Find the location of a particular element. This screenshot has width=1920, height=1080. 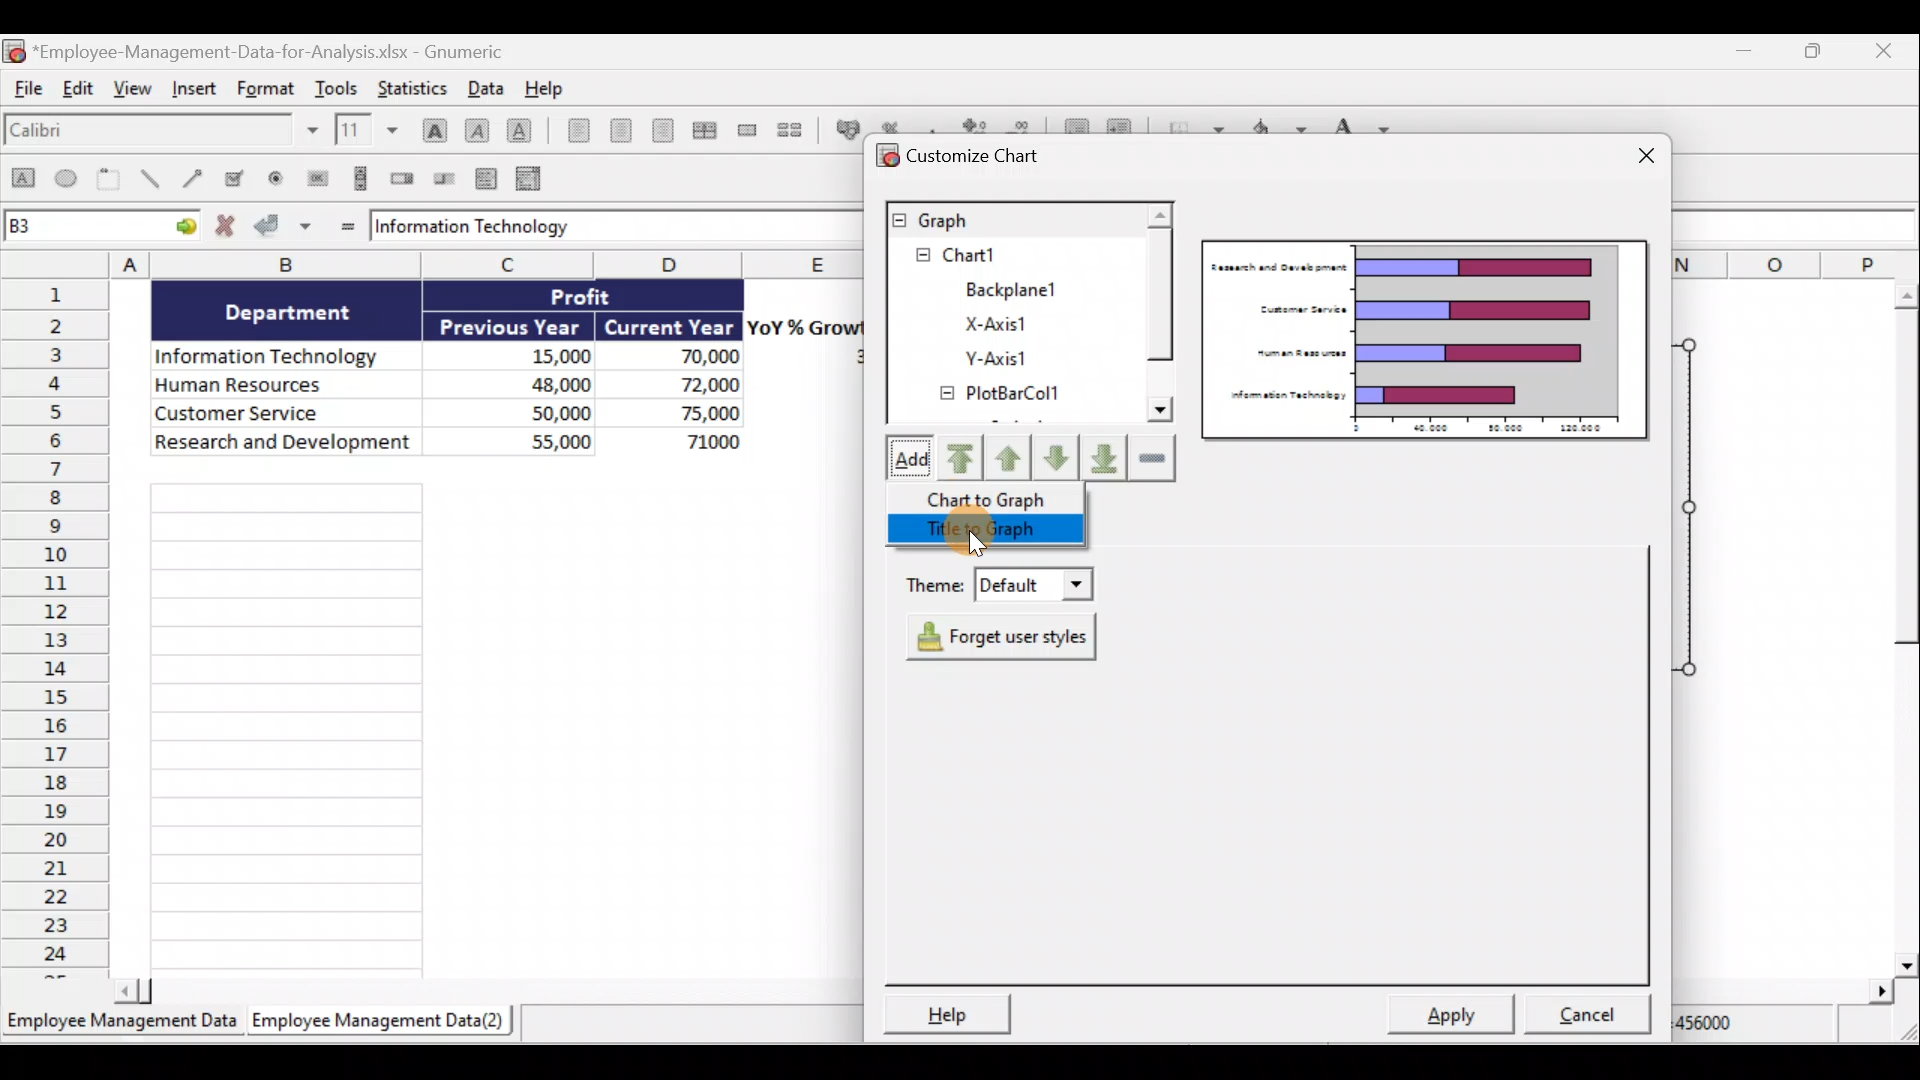

Scroll bar is located at coordinates (1160, 326).